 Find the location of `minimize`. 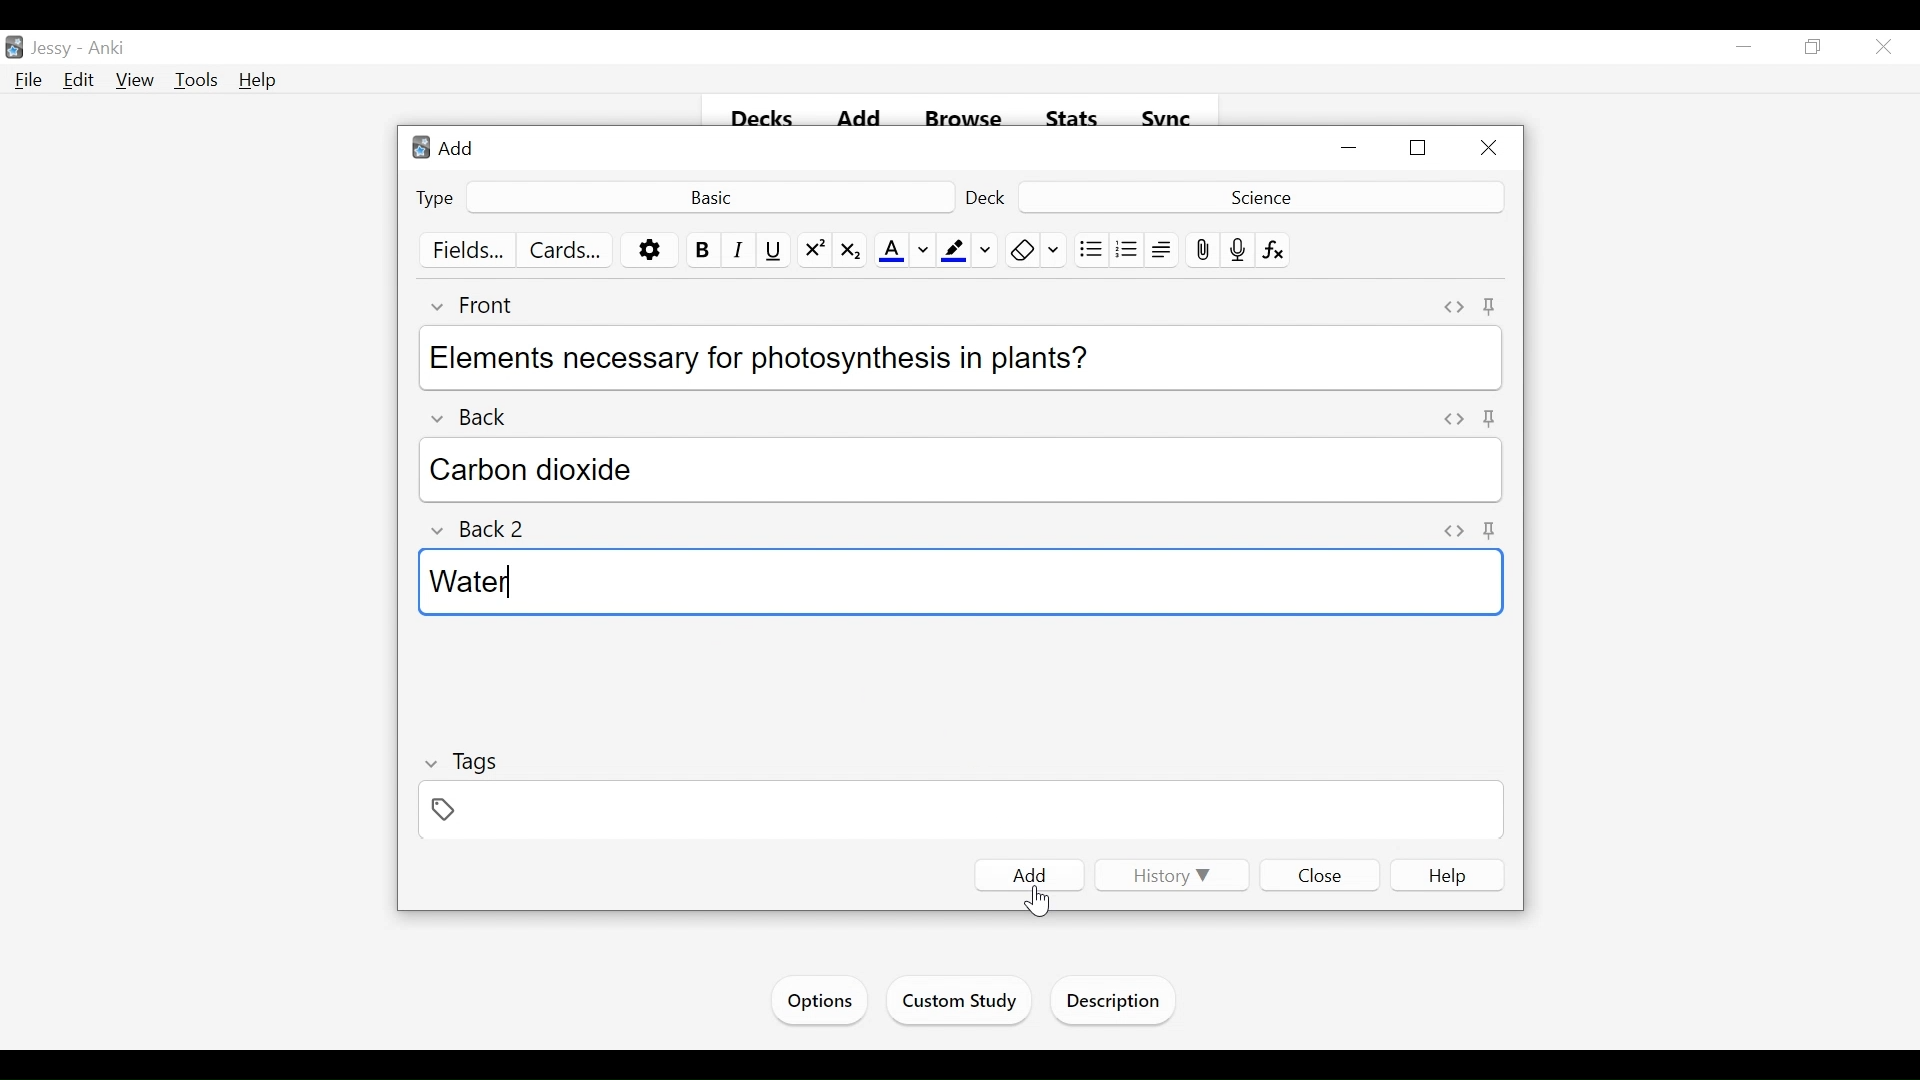

minimize is located at coordinates (1744, 48).